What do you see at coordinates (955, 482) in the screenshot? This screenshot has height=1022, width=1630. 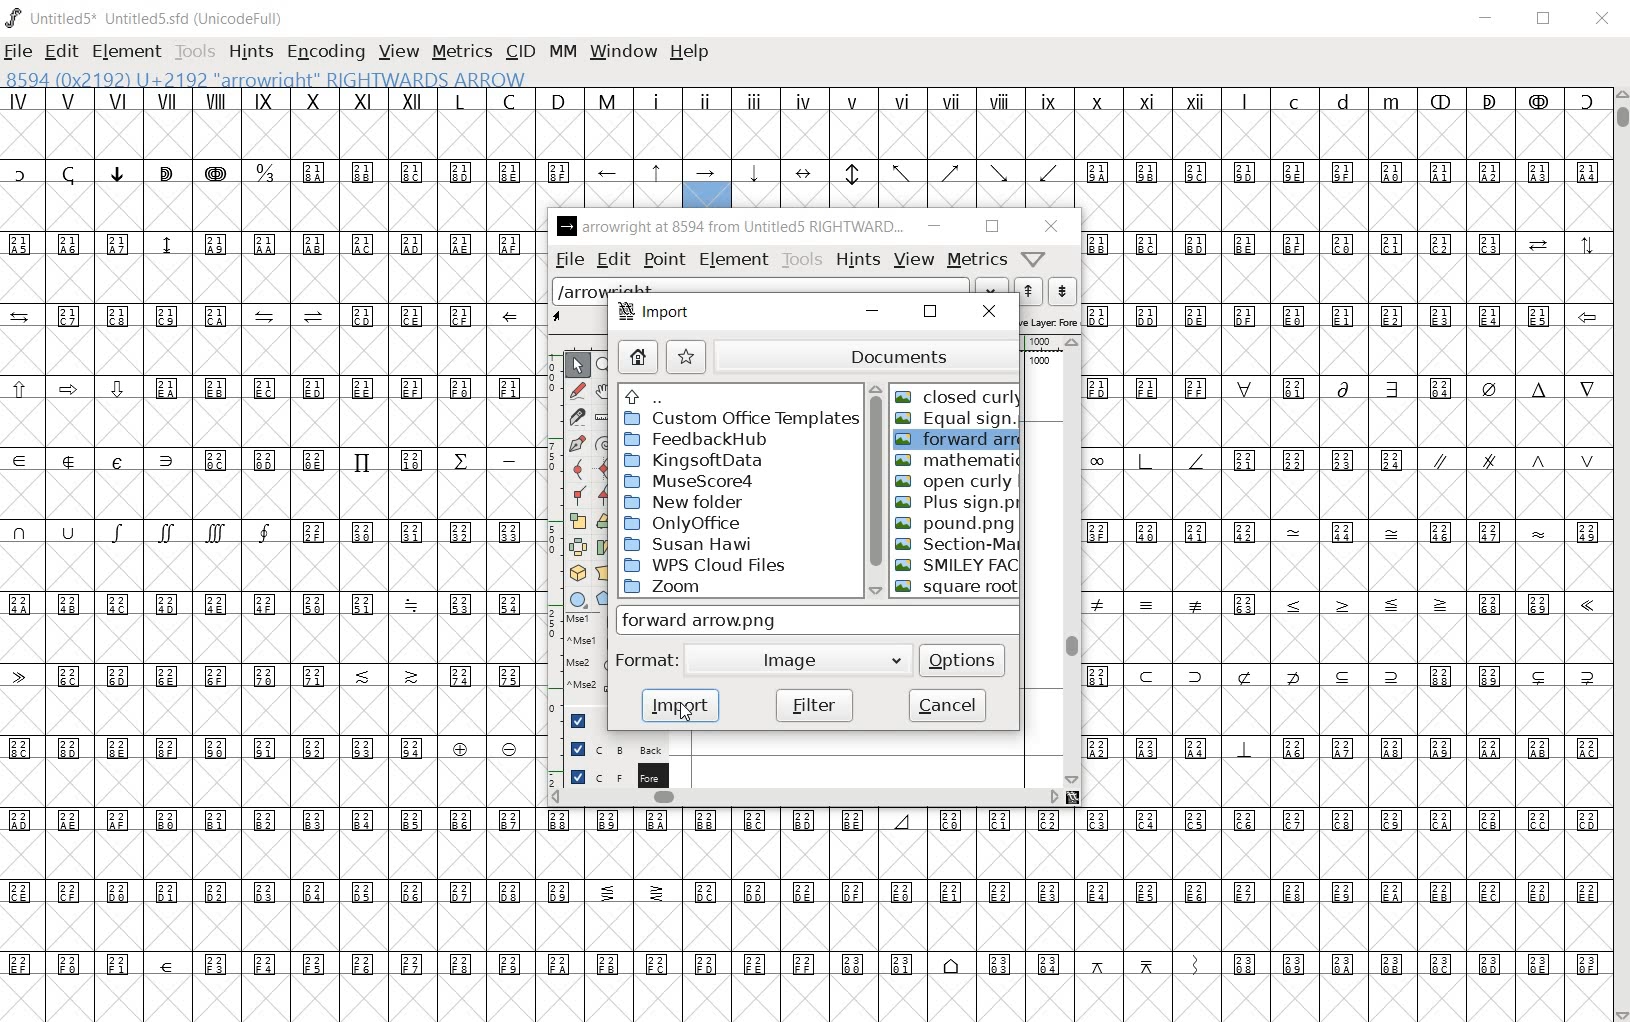 I see `open curly` at bounding box center [955, 482].